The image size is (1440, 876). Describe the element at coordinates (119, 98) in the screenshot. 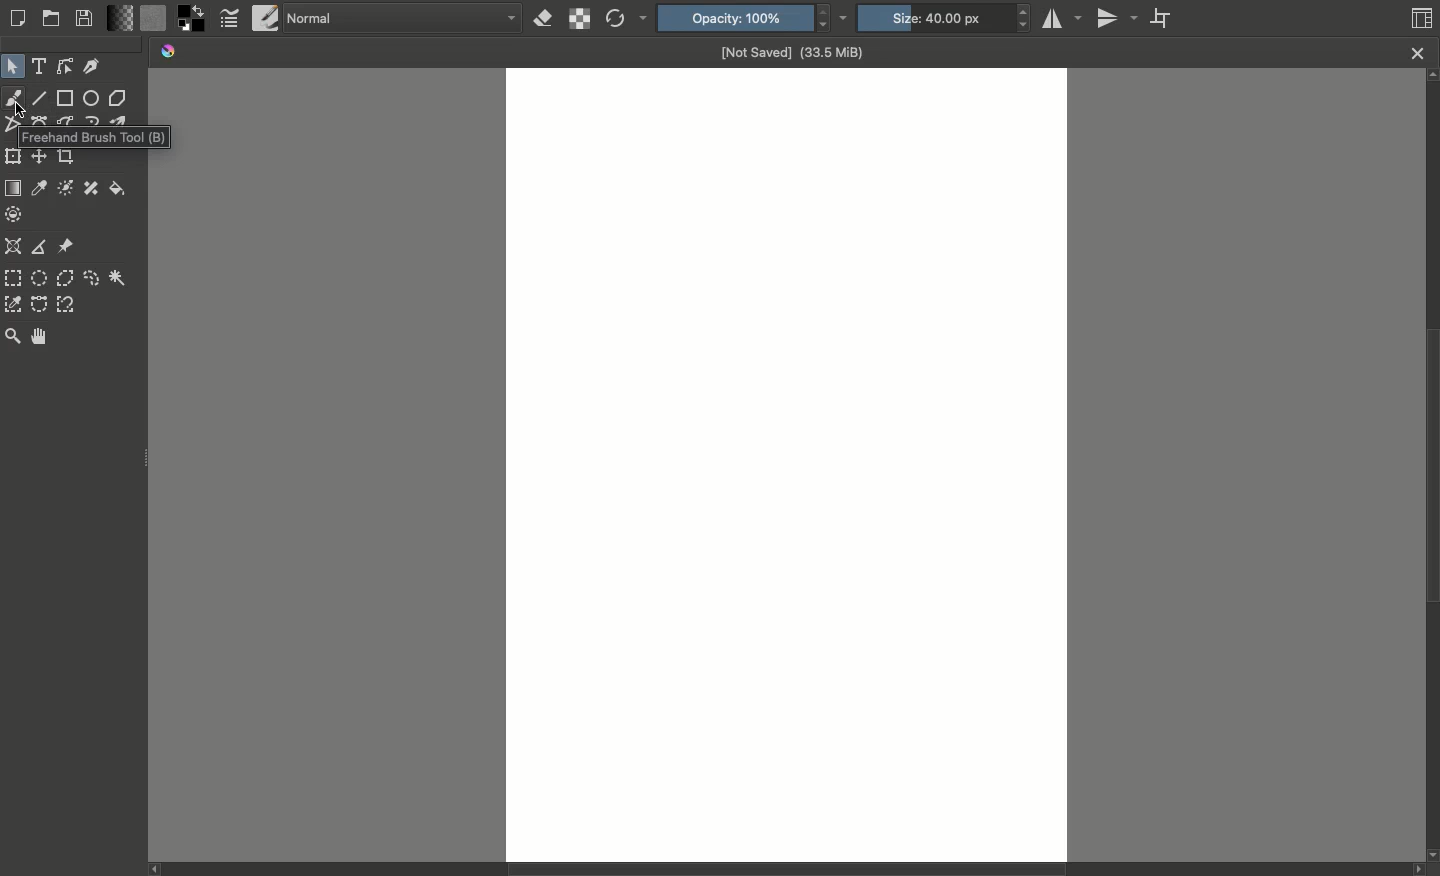

I see `Polygon tool` at that location.